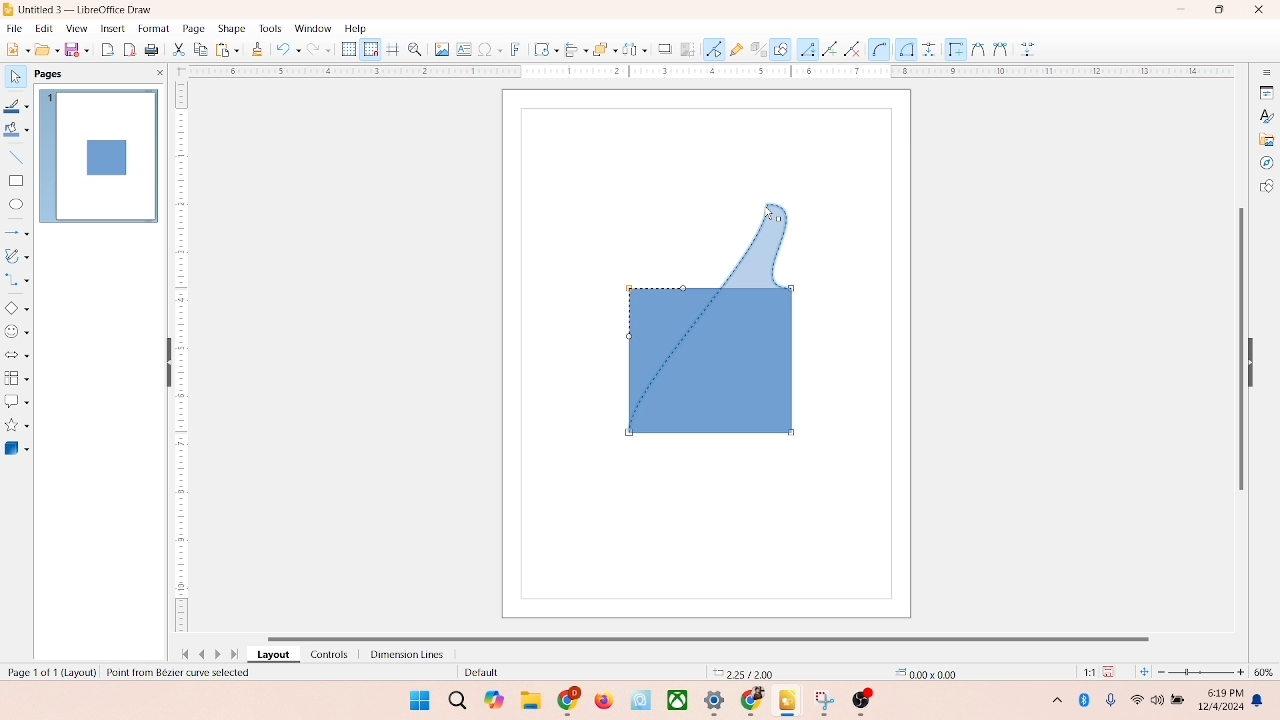  What do you see at coordinates (18, 280) in the screenshot?
I see `connector` at bounding box center [18, 280].